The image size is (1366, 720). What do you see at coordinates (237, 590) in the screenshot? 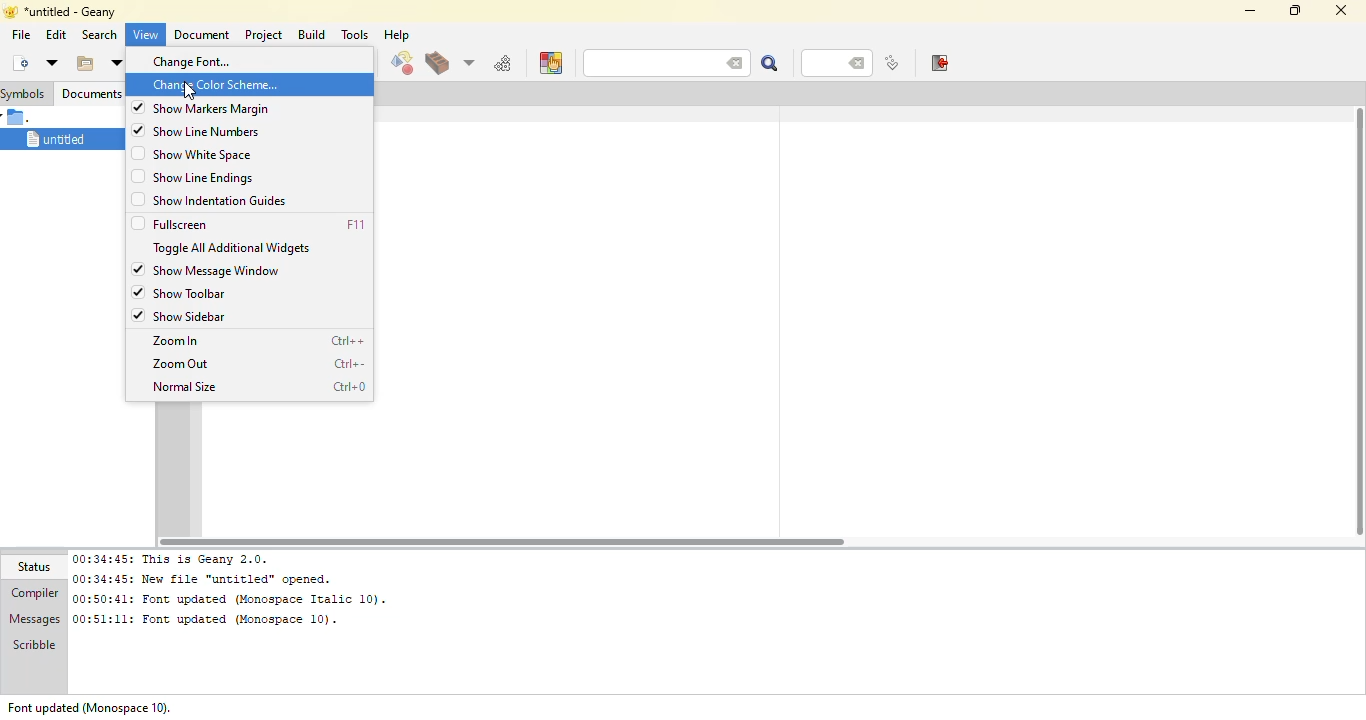
I see `00:34:45: This is Geany 2.0.00:34:45: New file “untitled” opened.00:50:41: Font updated (Monospace Italic 10). 00:51:11: Font updated (Monospace 10).` at bounding box center [237, 590].